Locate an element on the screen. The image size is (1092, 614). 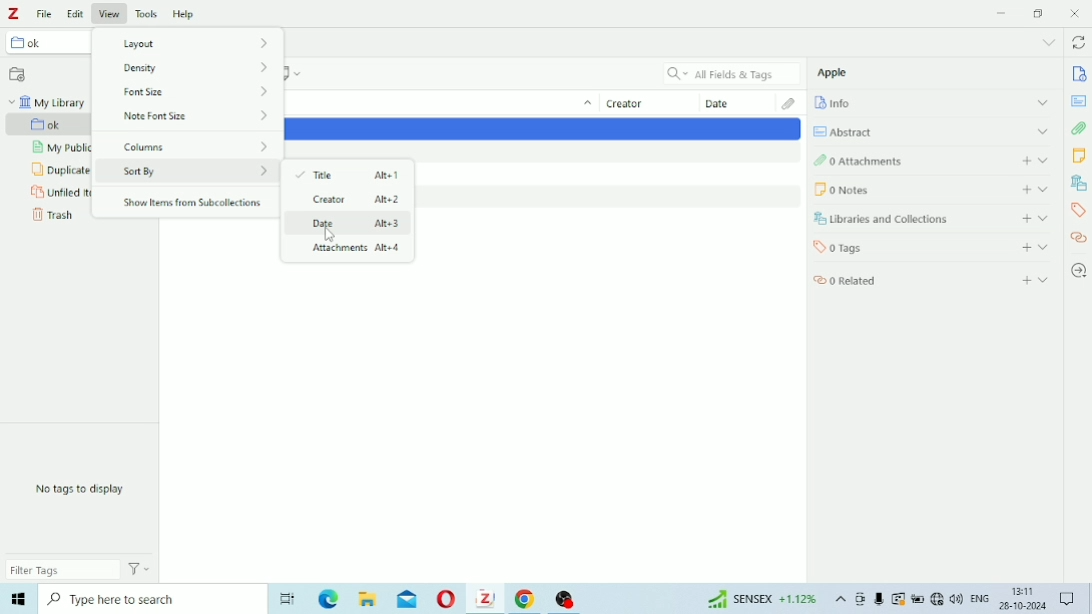
Time/Date is located at coordinates (1020, 600).